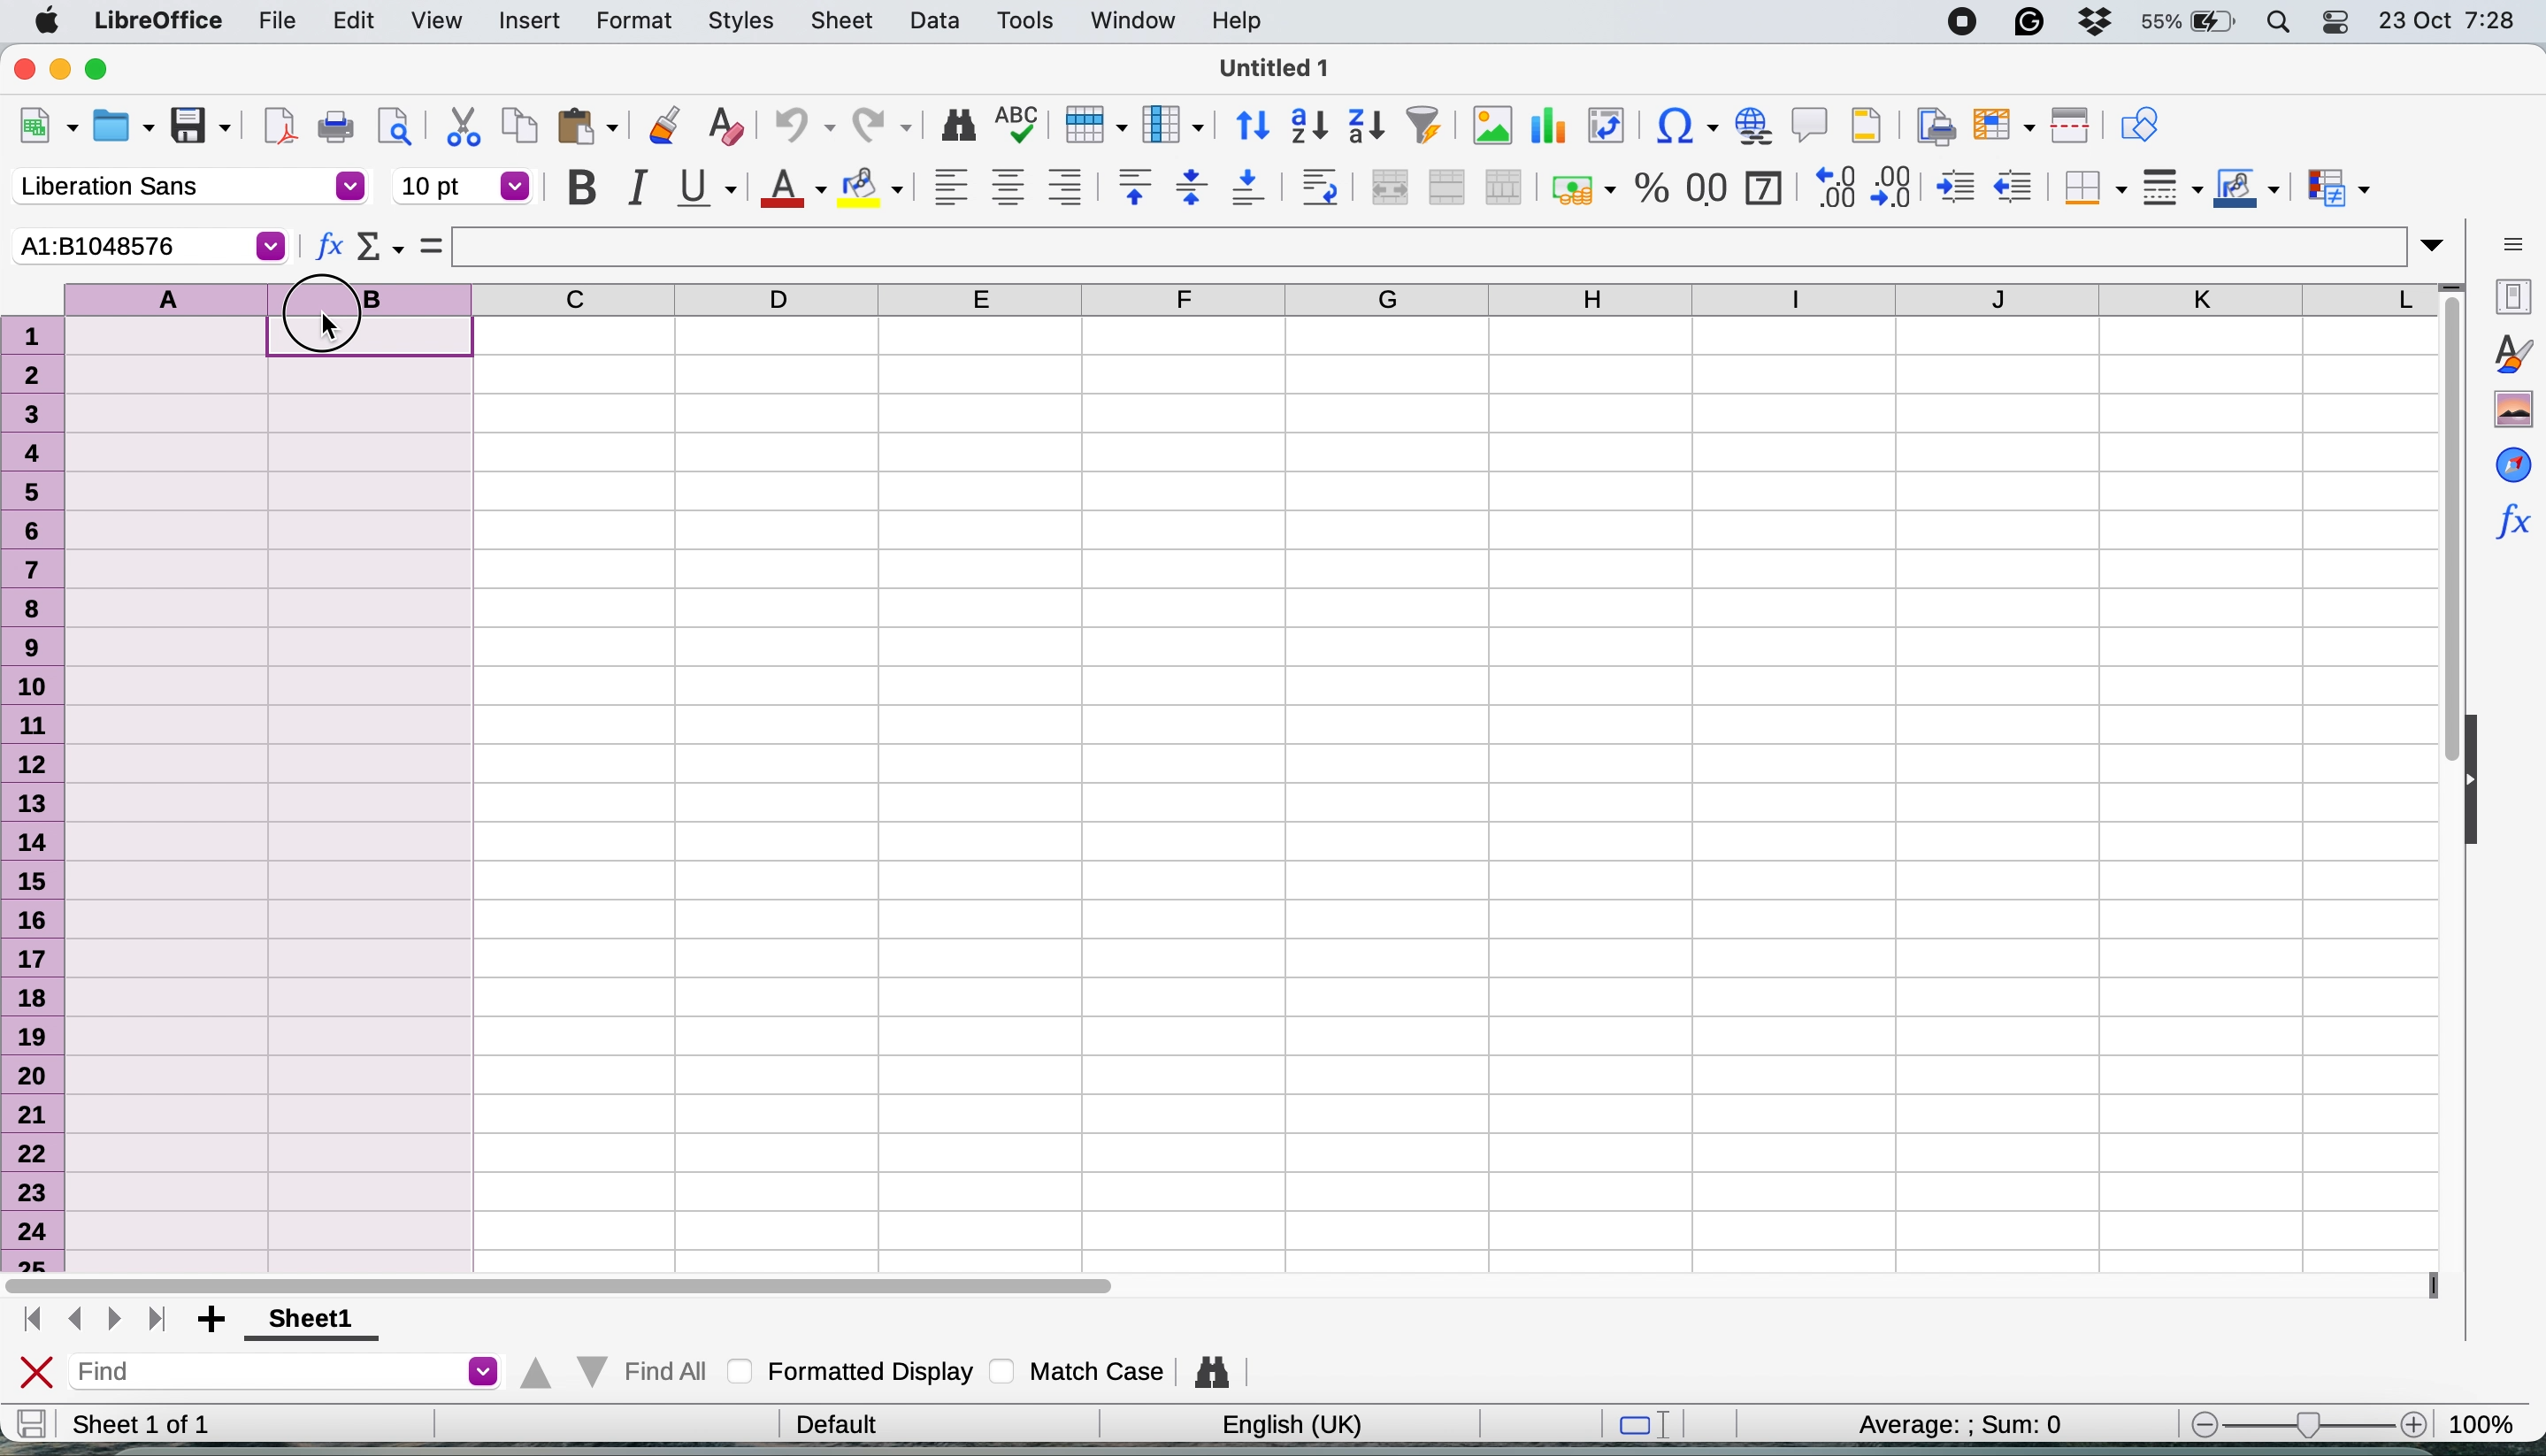  What do you see at coordinates (1580, 185) in the screenshot?
I see `format as currency` at bounding box center [1580, 185].